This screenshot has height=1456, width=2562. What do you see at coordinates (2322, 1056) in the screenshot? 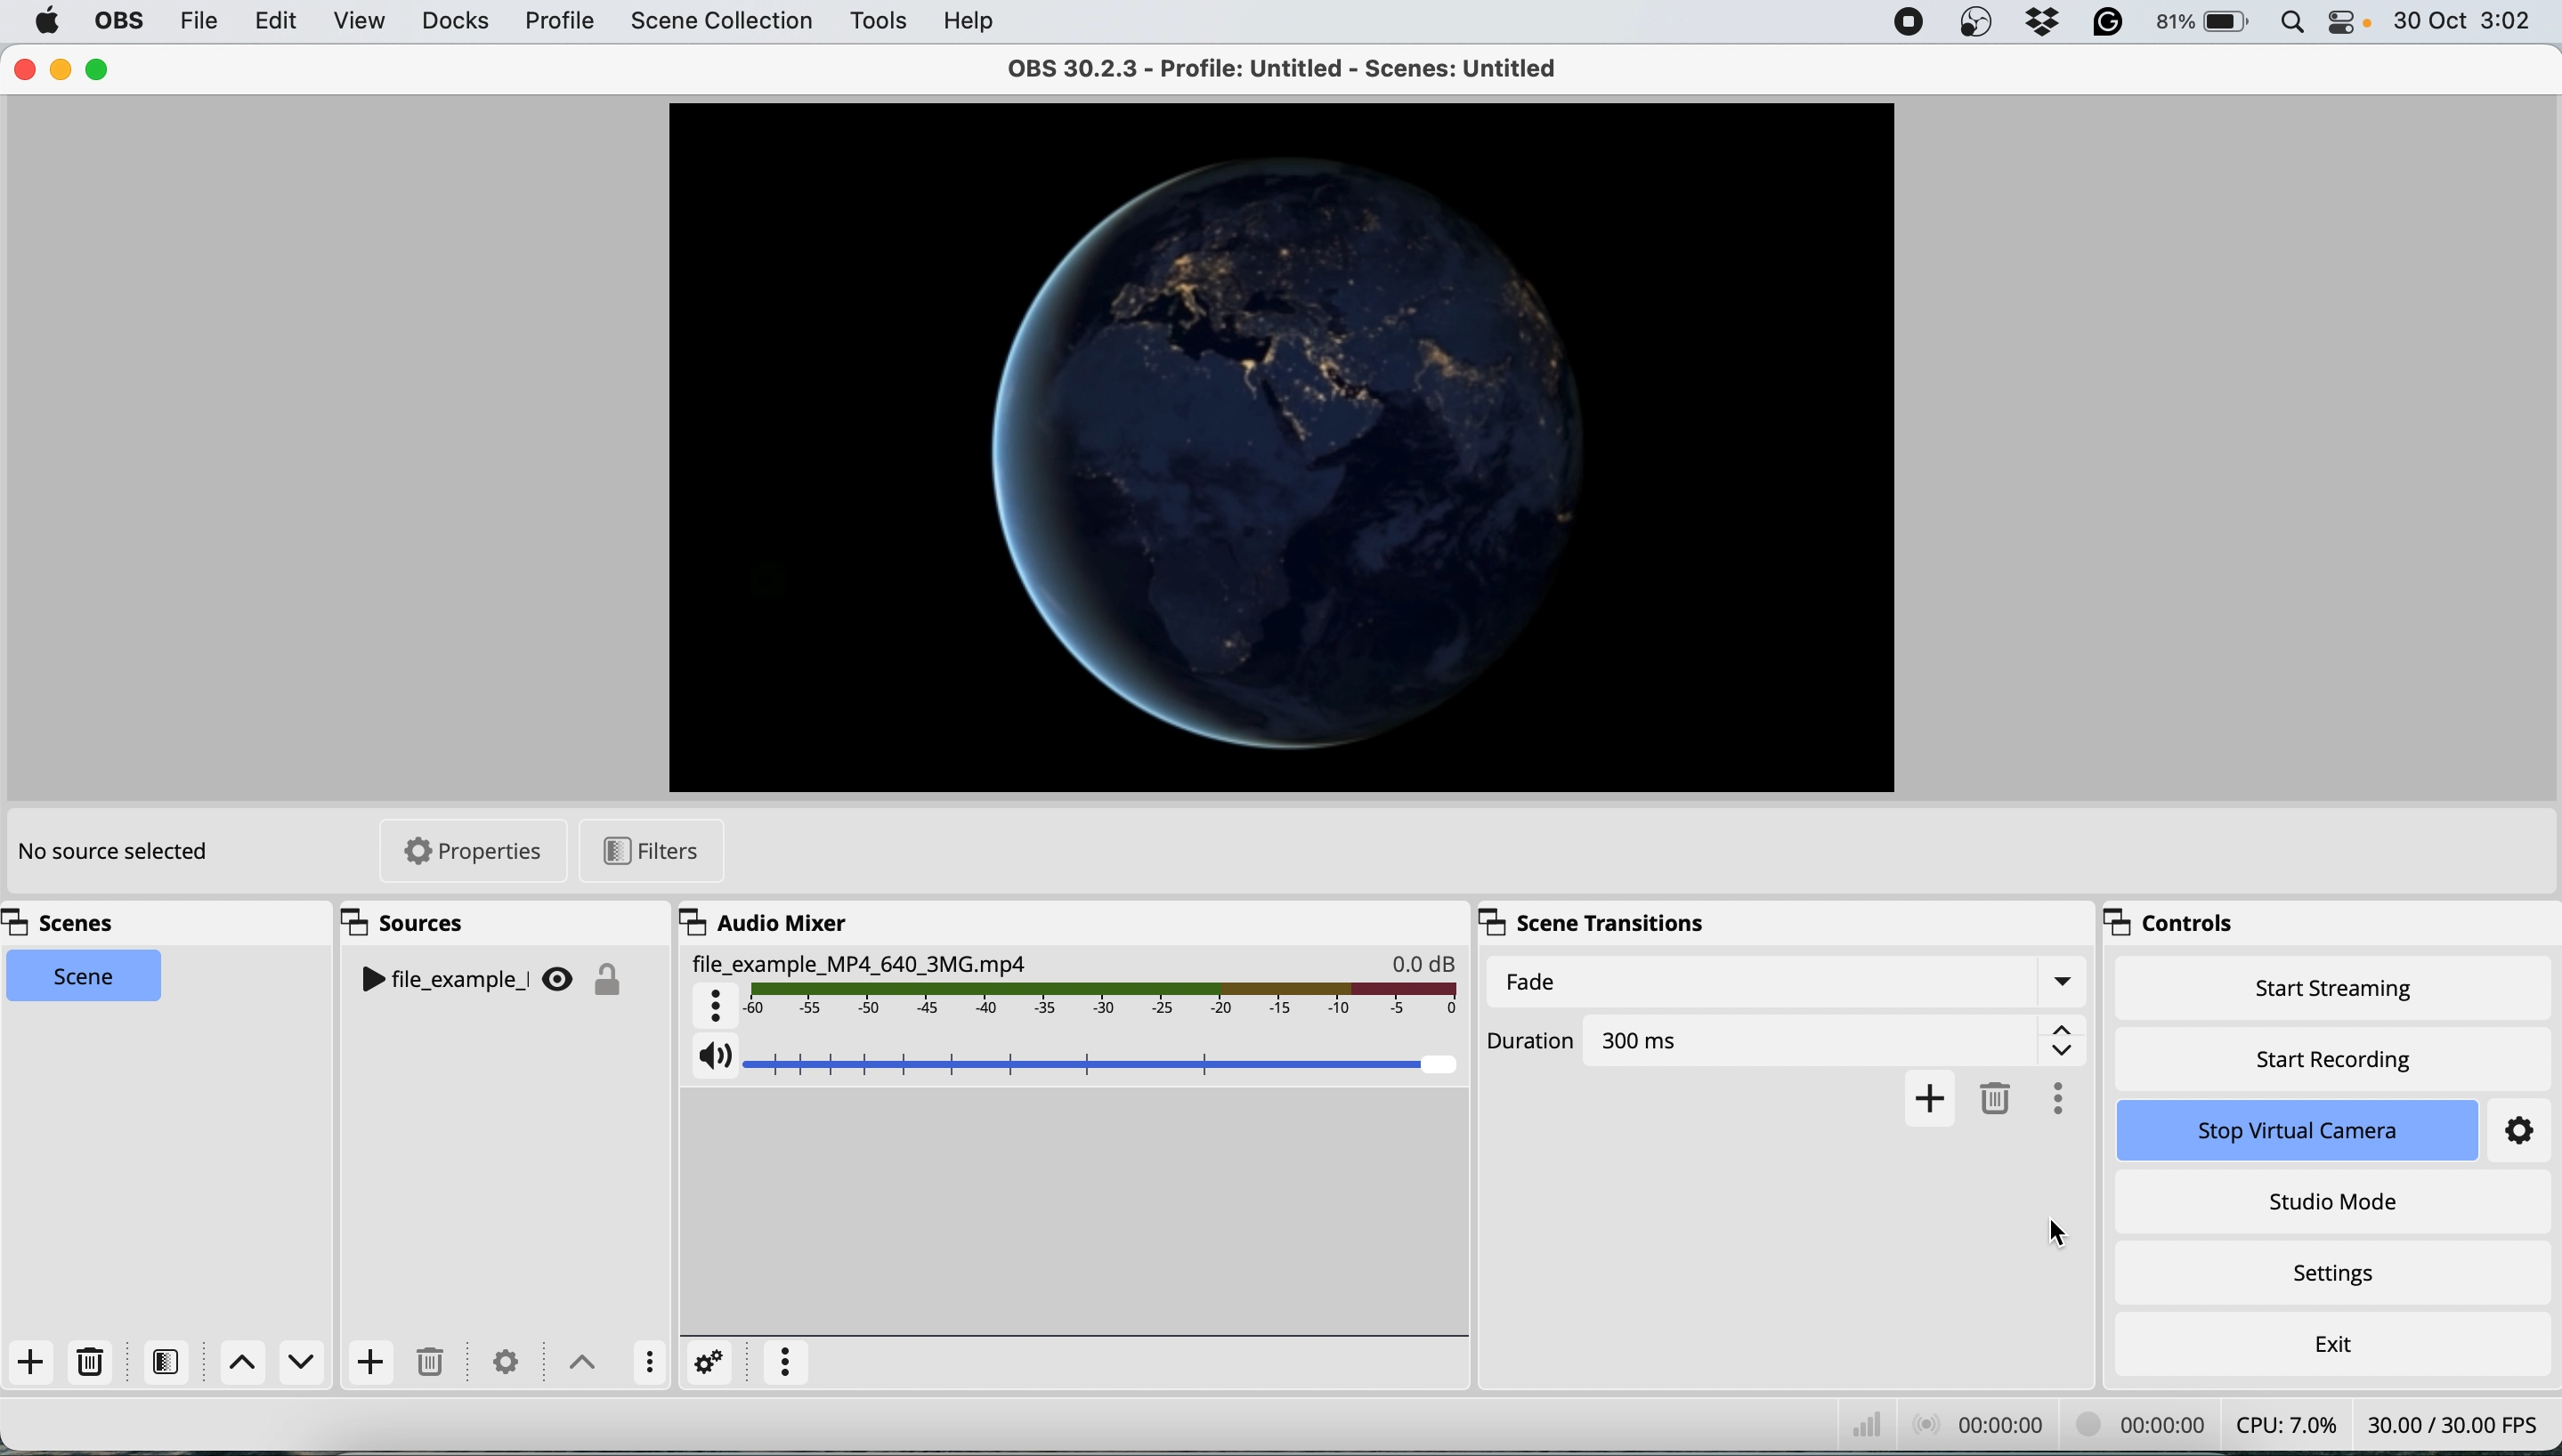
I see `start recording` at bounding box center [2322, 1056].